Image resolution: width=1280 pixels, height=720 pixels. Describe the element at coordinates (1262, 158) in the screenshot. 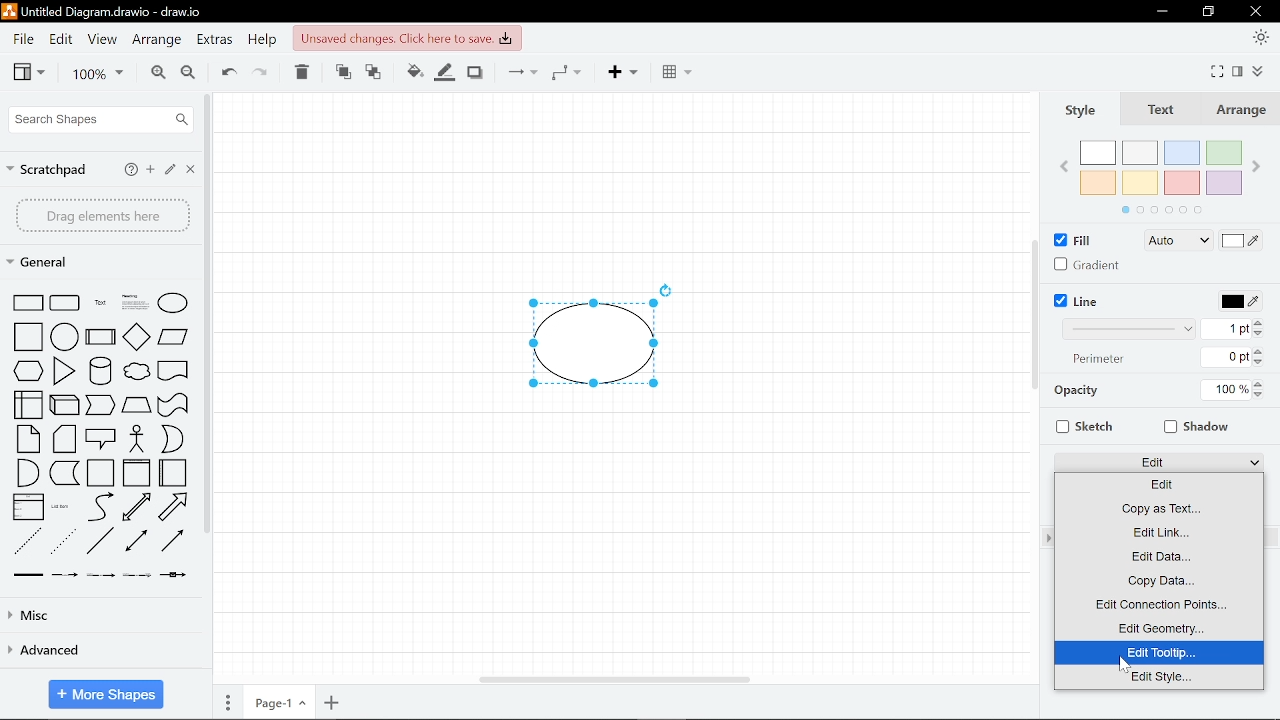

I see `Next color Palette` at that location.